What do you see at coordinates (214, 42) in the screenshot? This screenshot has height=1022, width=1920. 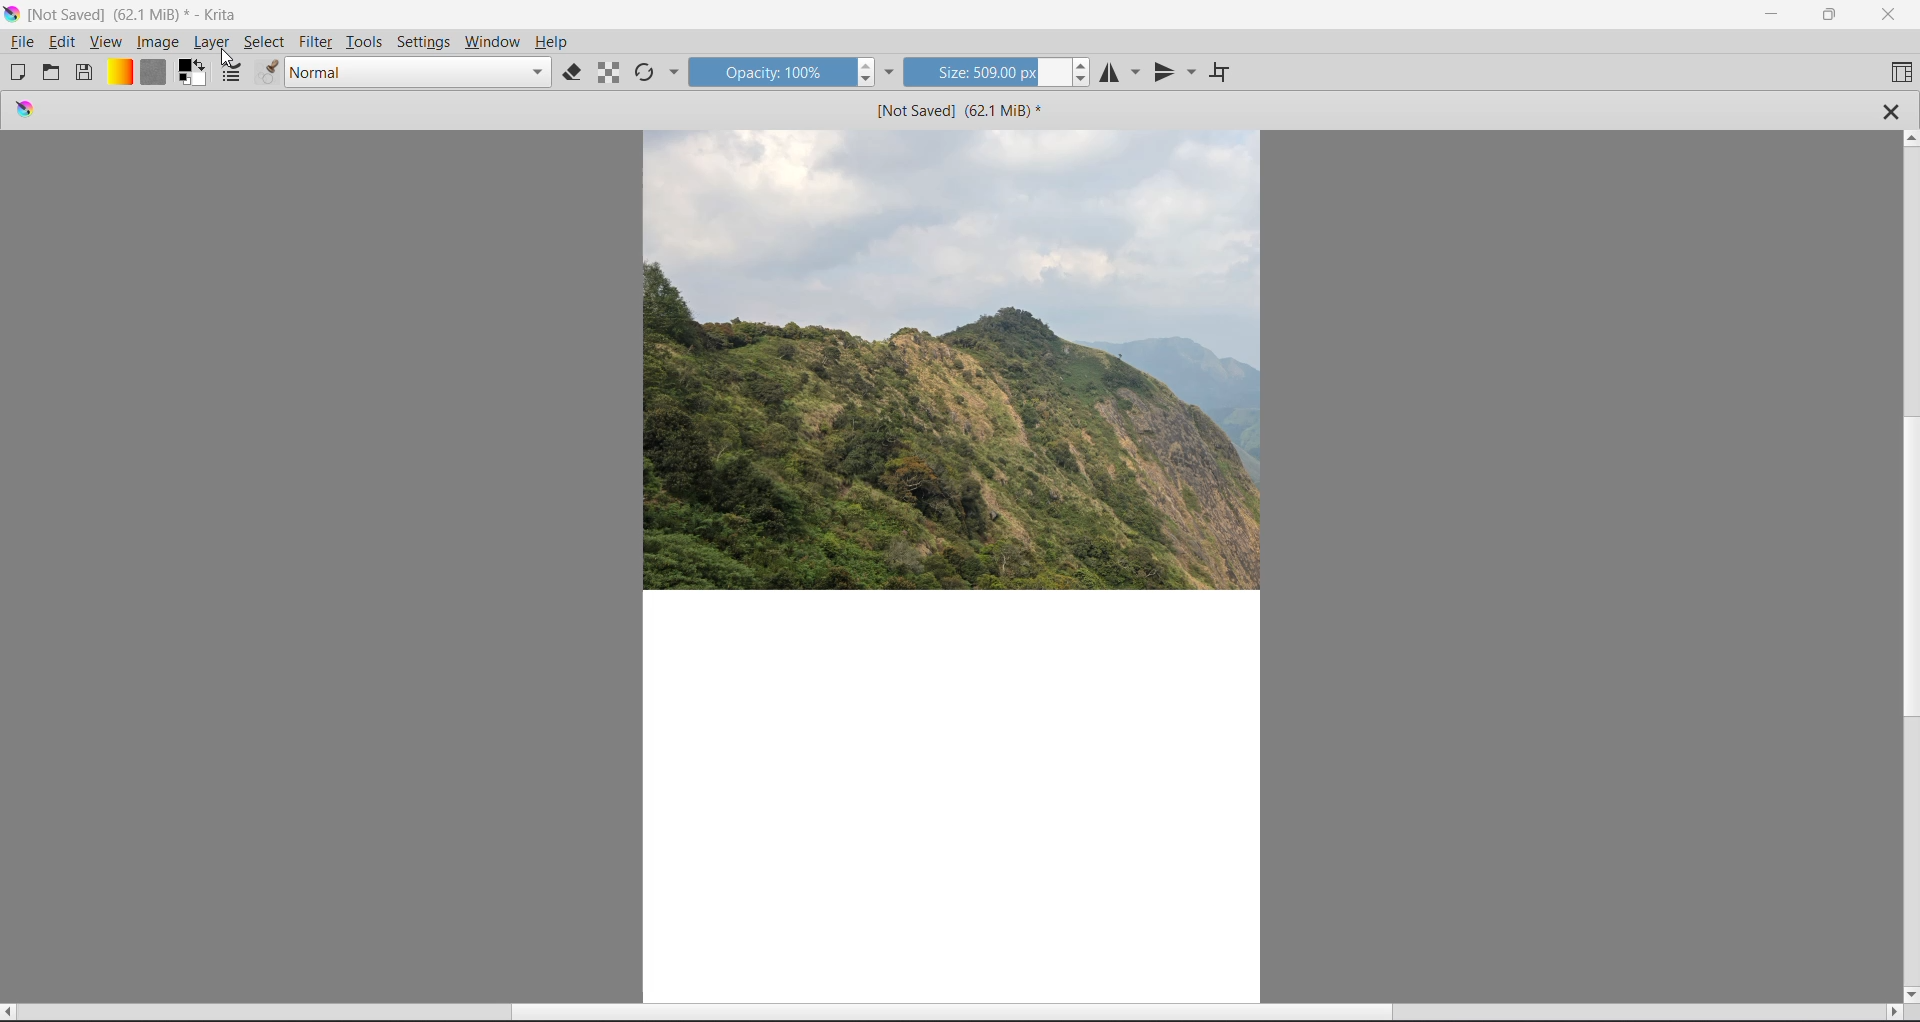 I see `Layer` at bounding box center [214, 42].